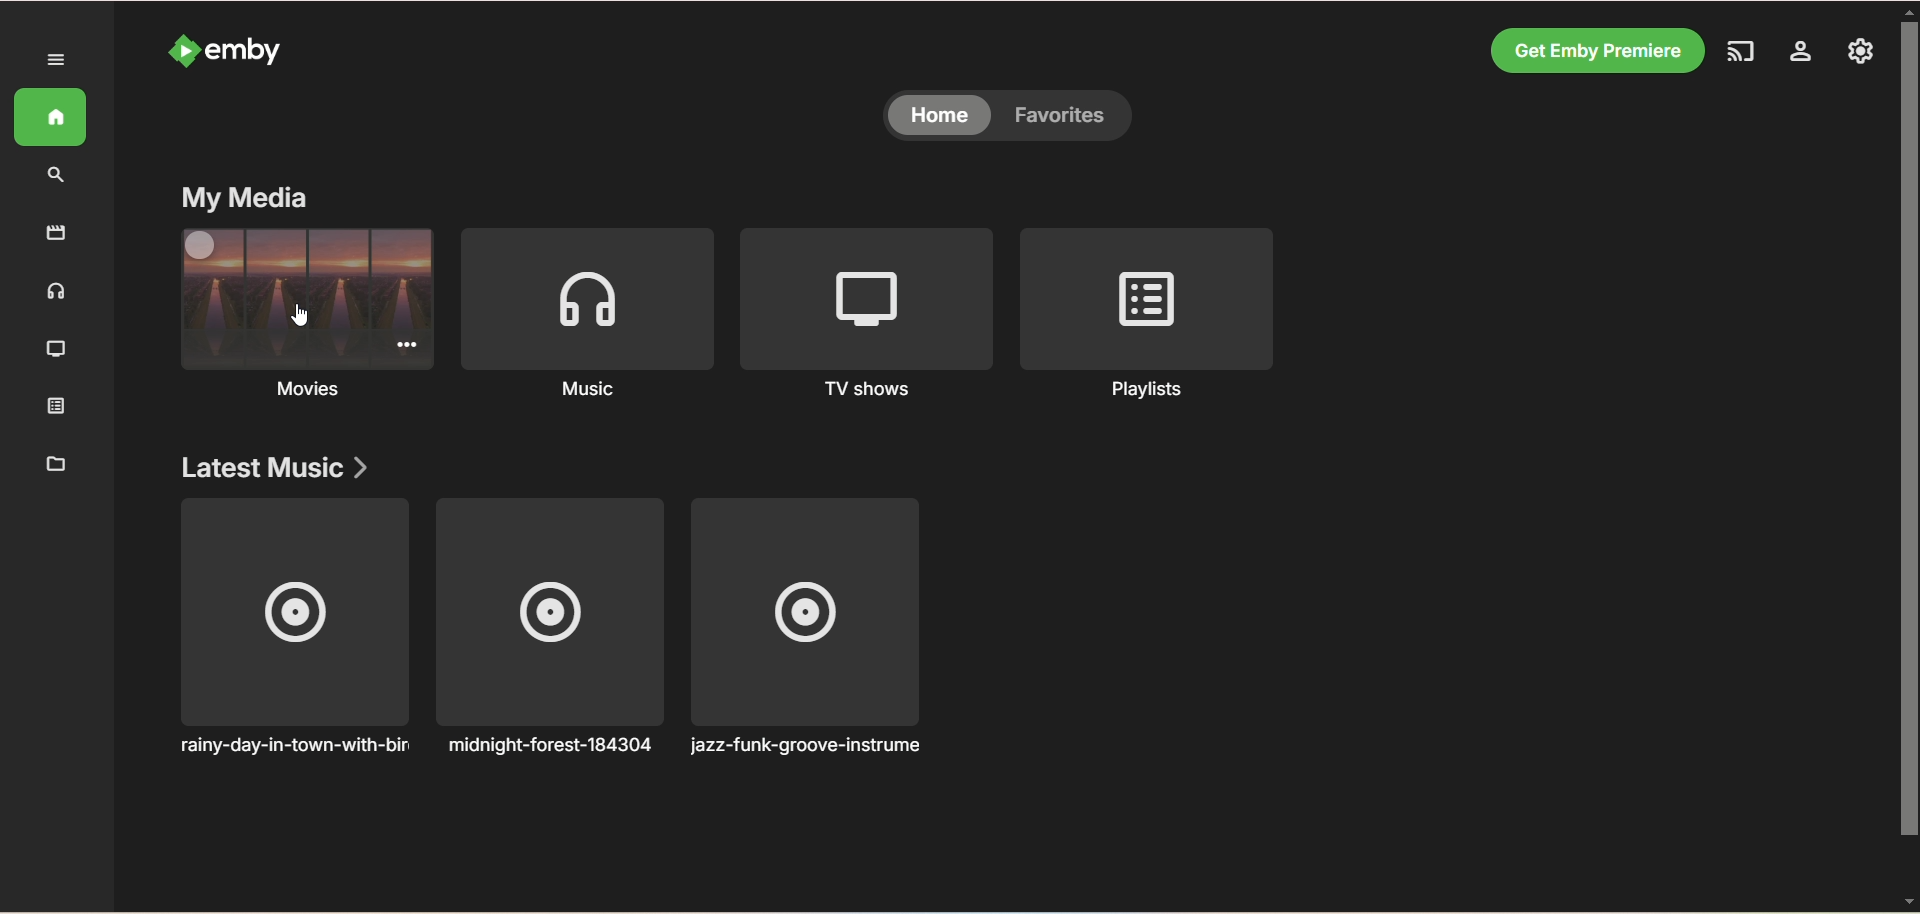 This screenshot has width=1920, height=914. Describe the element at coordinates (1738, 50) in the screenshot. I see `play on another device` at that location.